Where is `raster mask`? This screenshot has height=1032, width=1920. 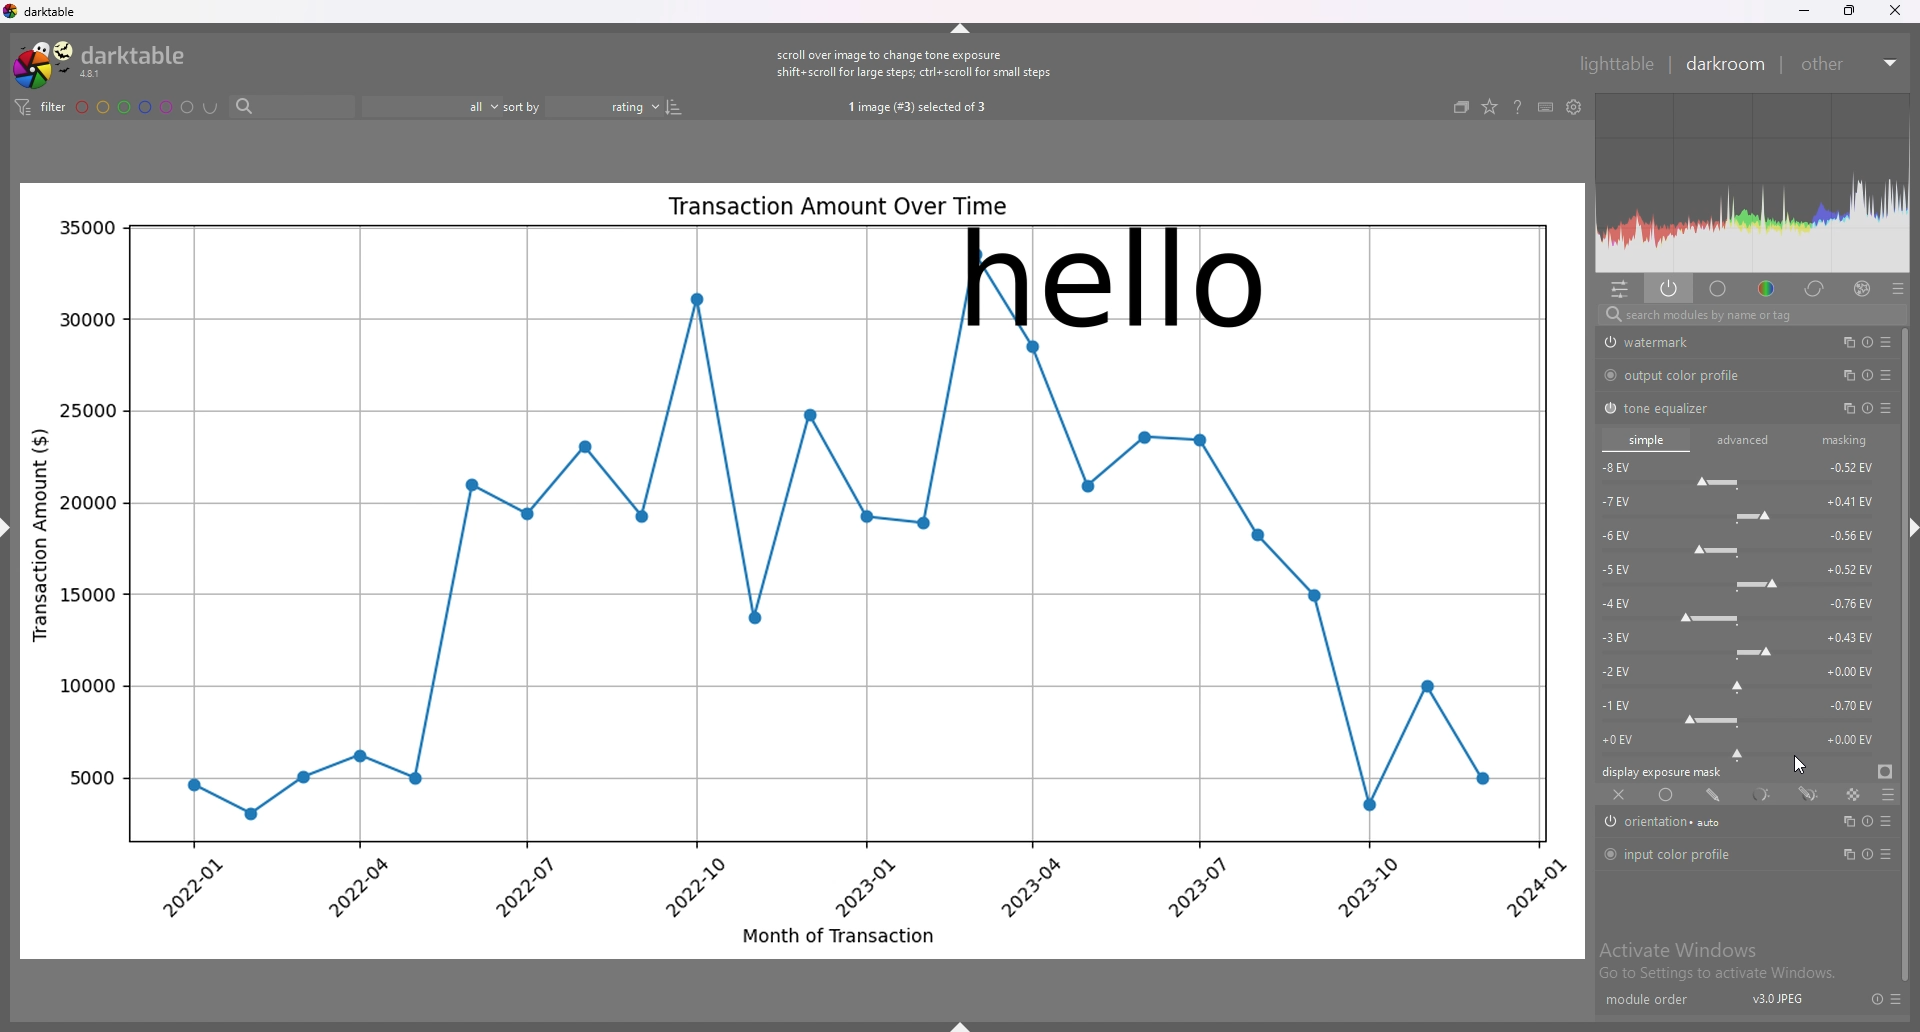 raster mask is located at coordinates (1850, 794).